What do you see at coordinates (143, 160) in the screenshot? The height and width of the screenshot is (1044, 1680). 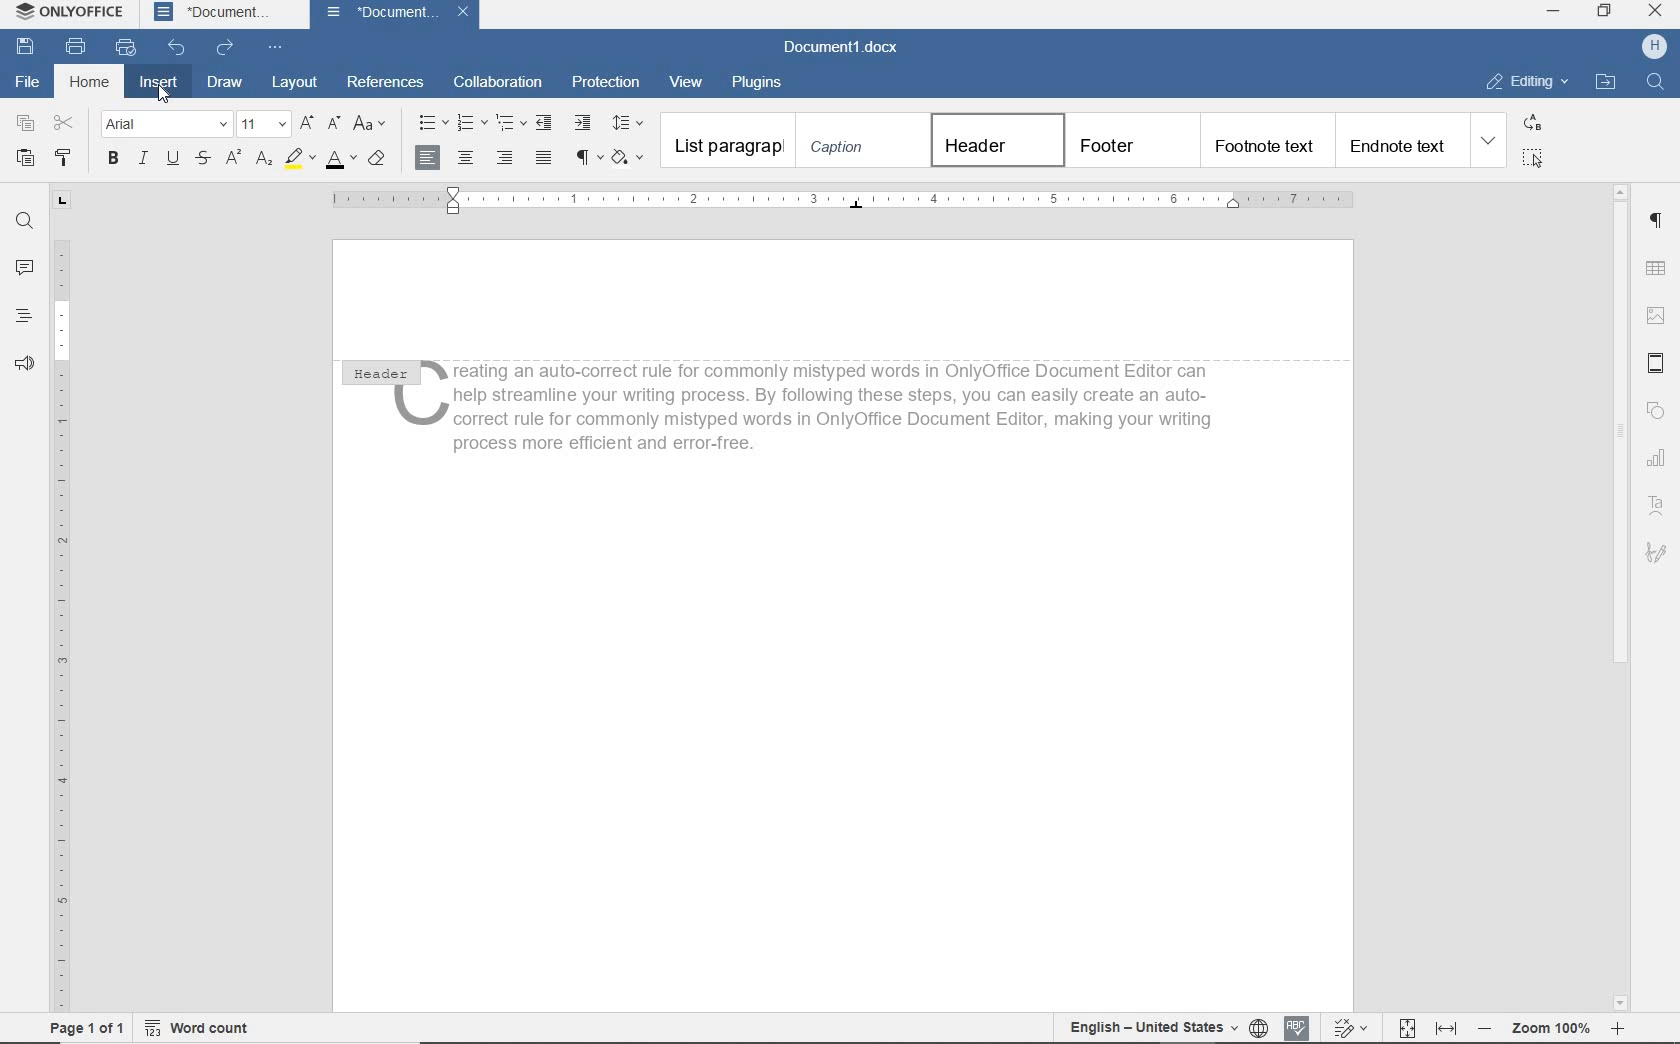 I see `ITALIC` at bounding box center [143, 160].